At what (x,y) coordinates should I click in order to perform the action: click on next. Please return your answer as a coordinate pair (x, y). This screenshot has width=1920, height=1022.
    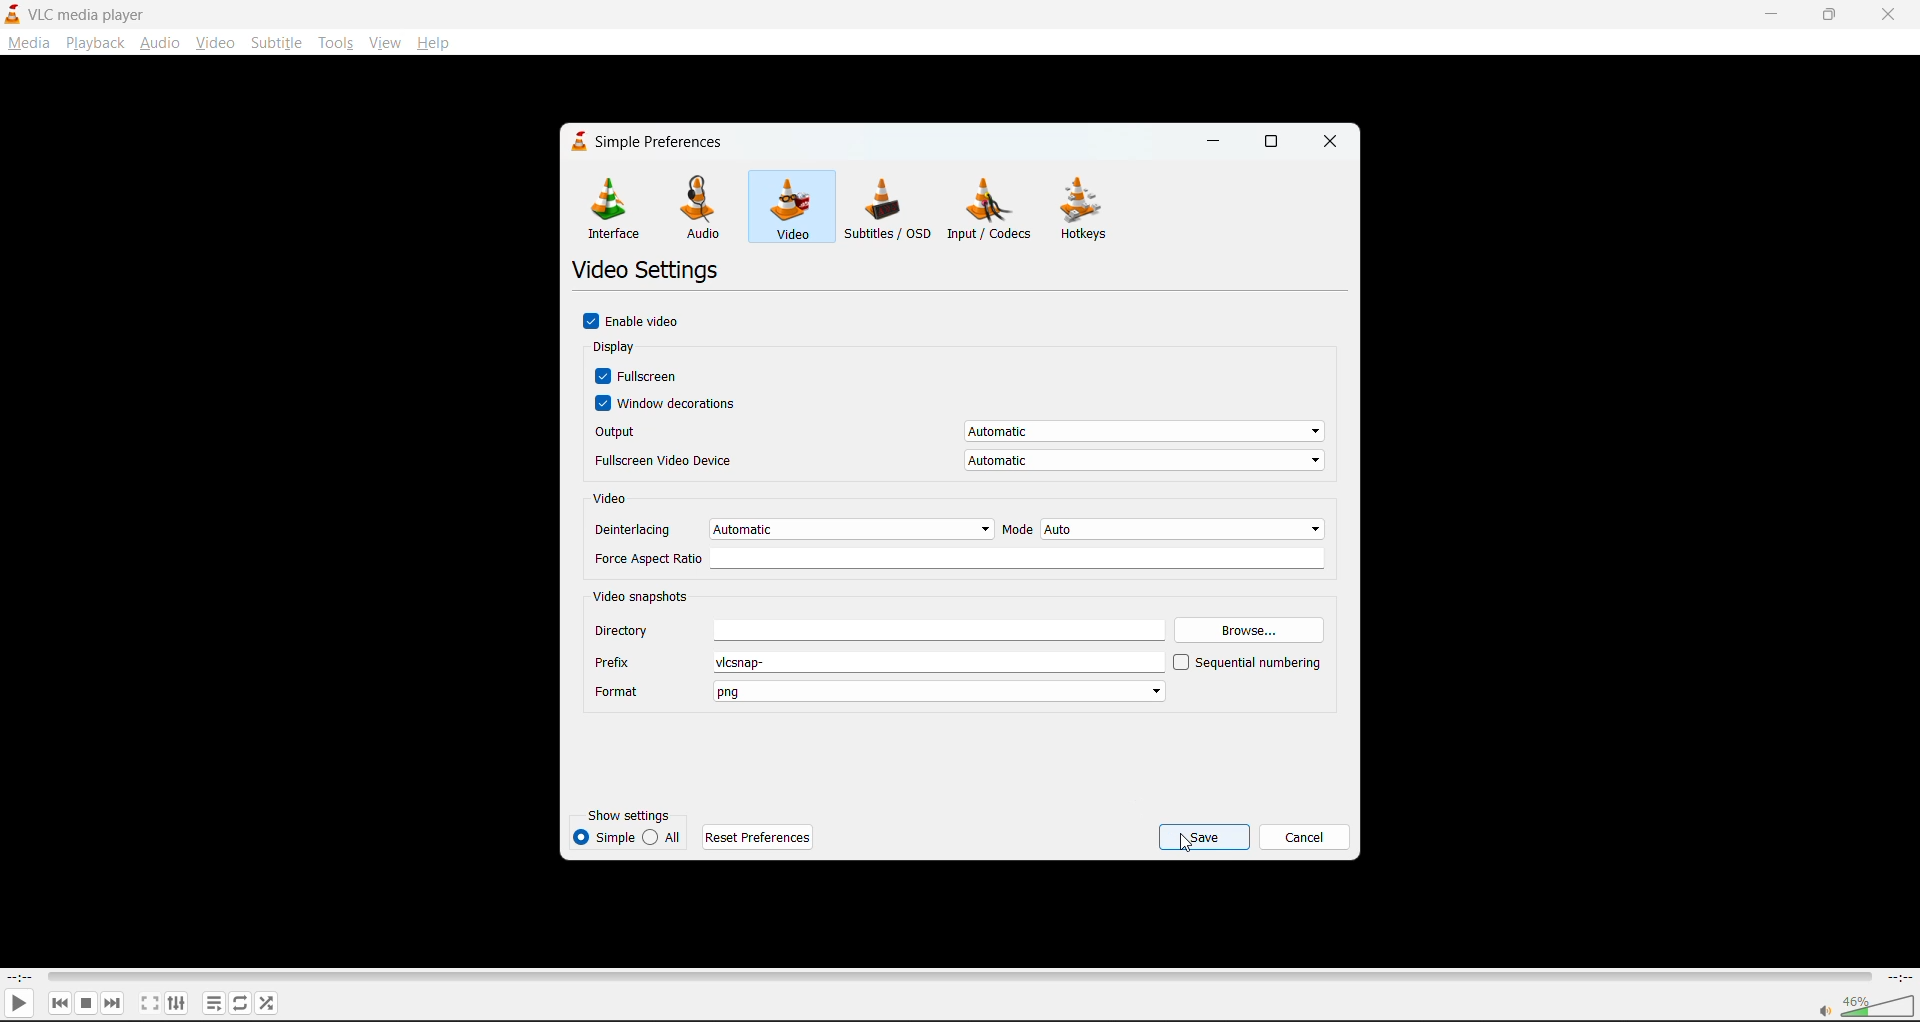
    Looking at the image, I should click on (117, 1002).